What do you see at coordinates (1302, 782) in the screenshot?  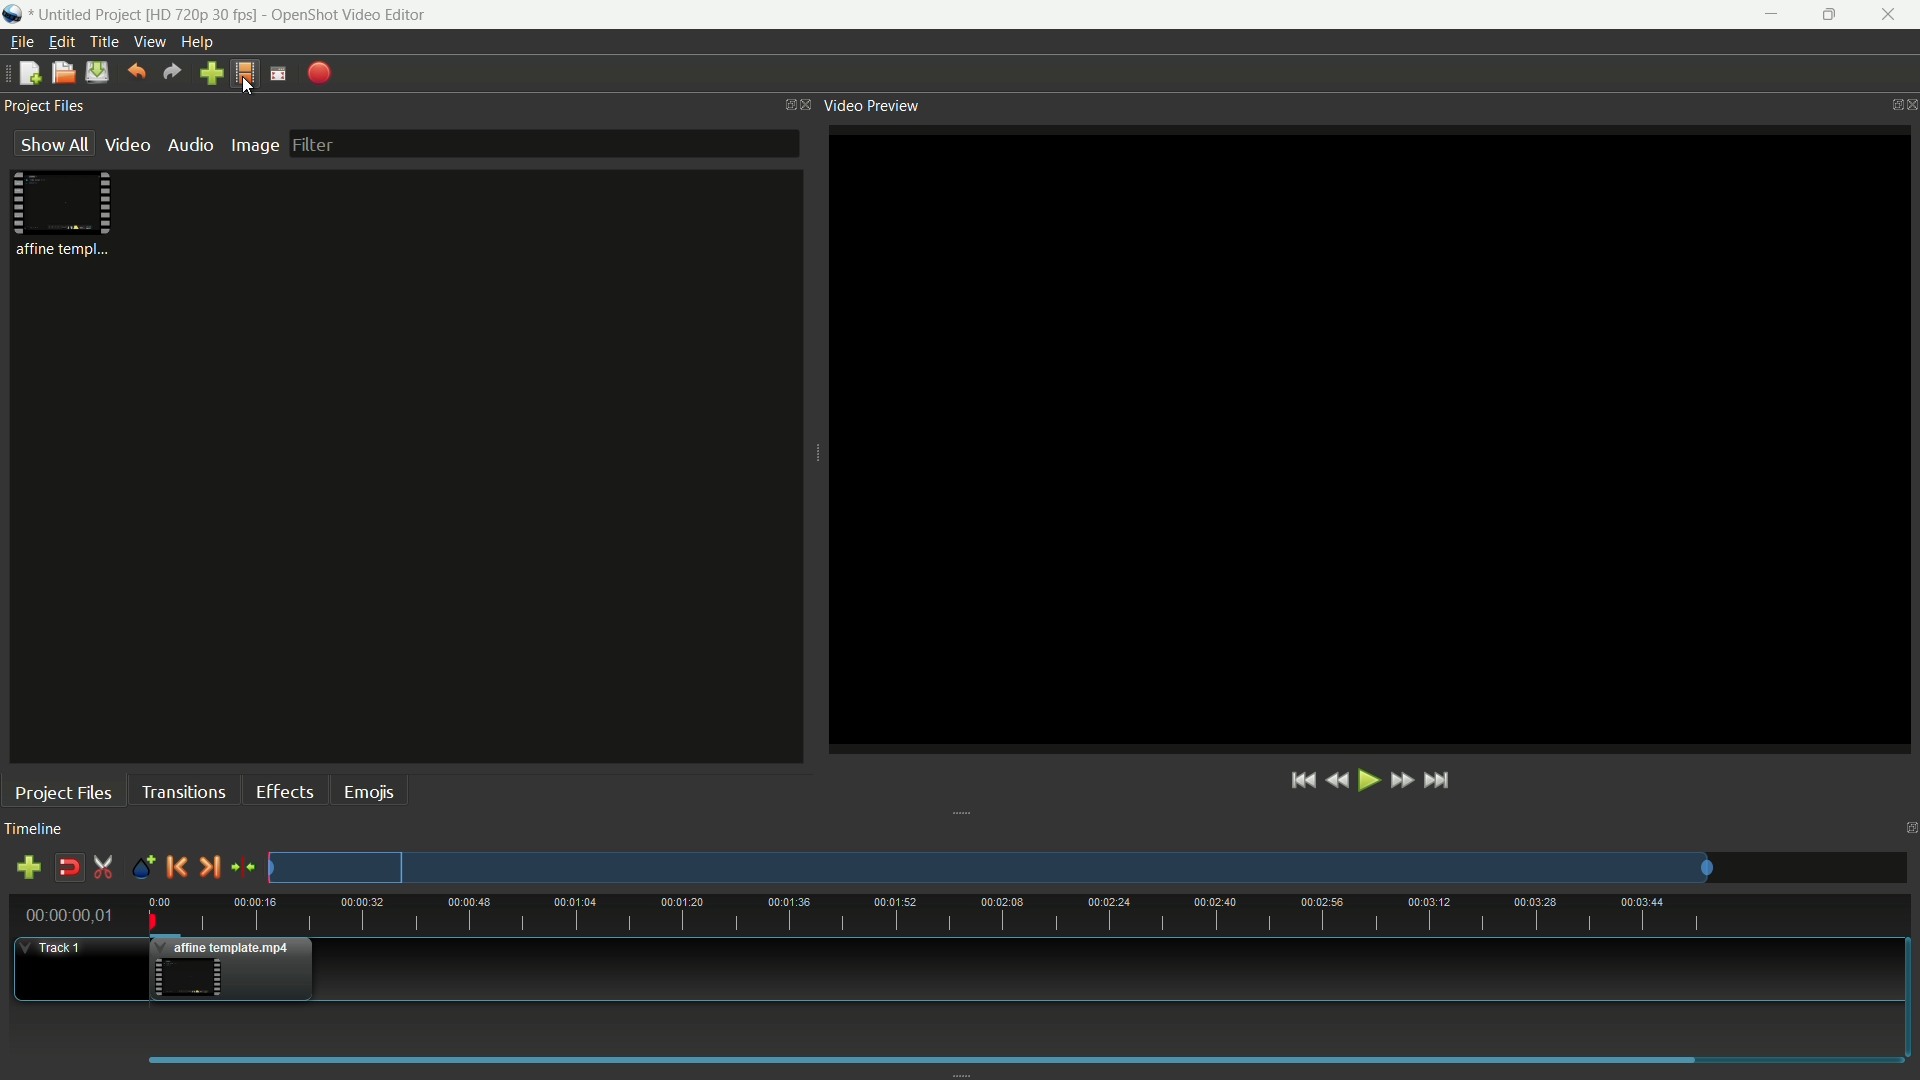 I see `jump to start` at bounding box center [1302, 782].